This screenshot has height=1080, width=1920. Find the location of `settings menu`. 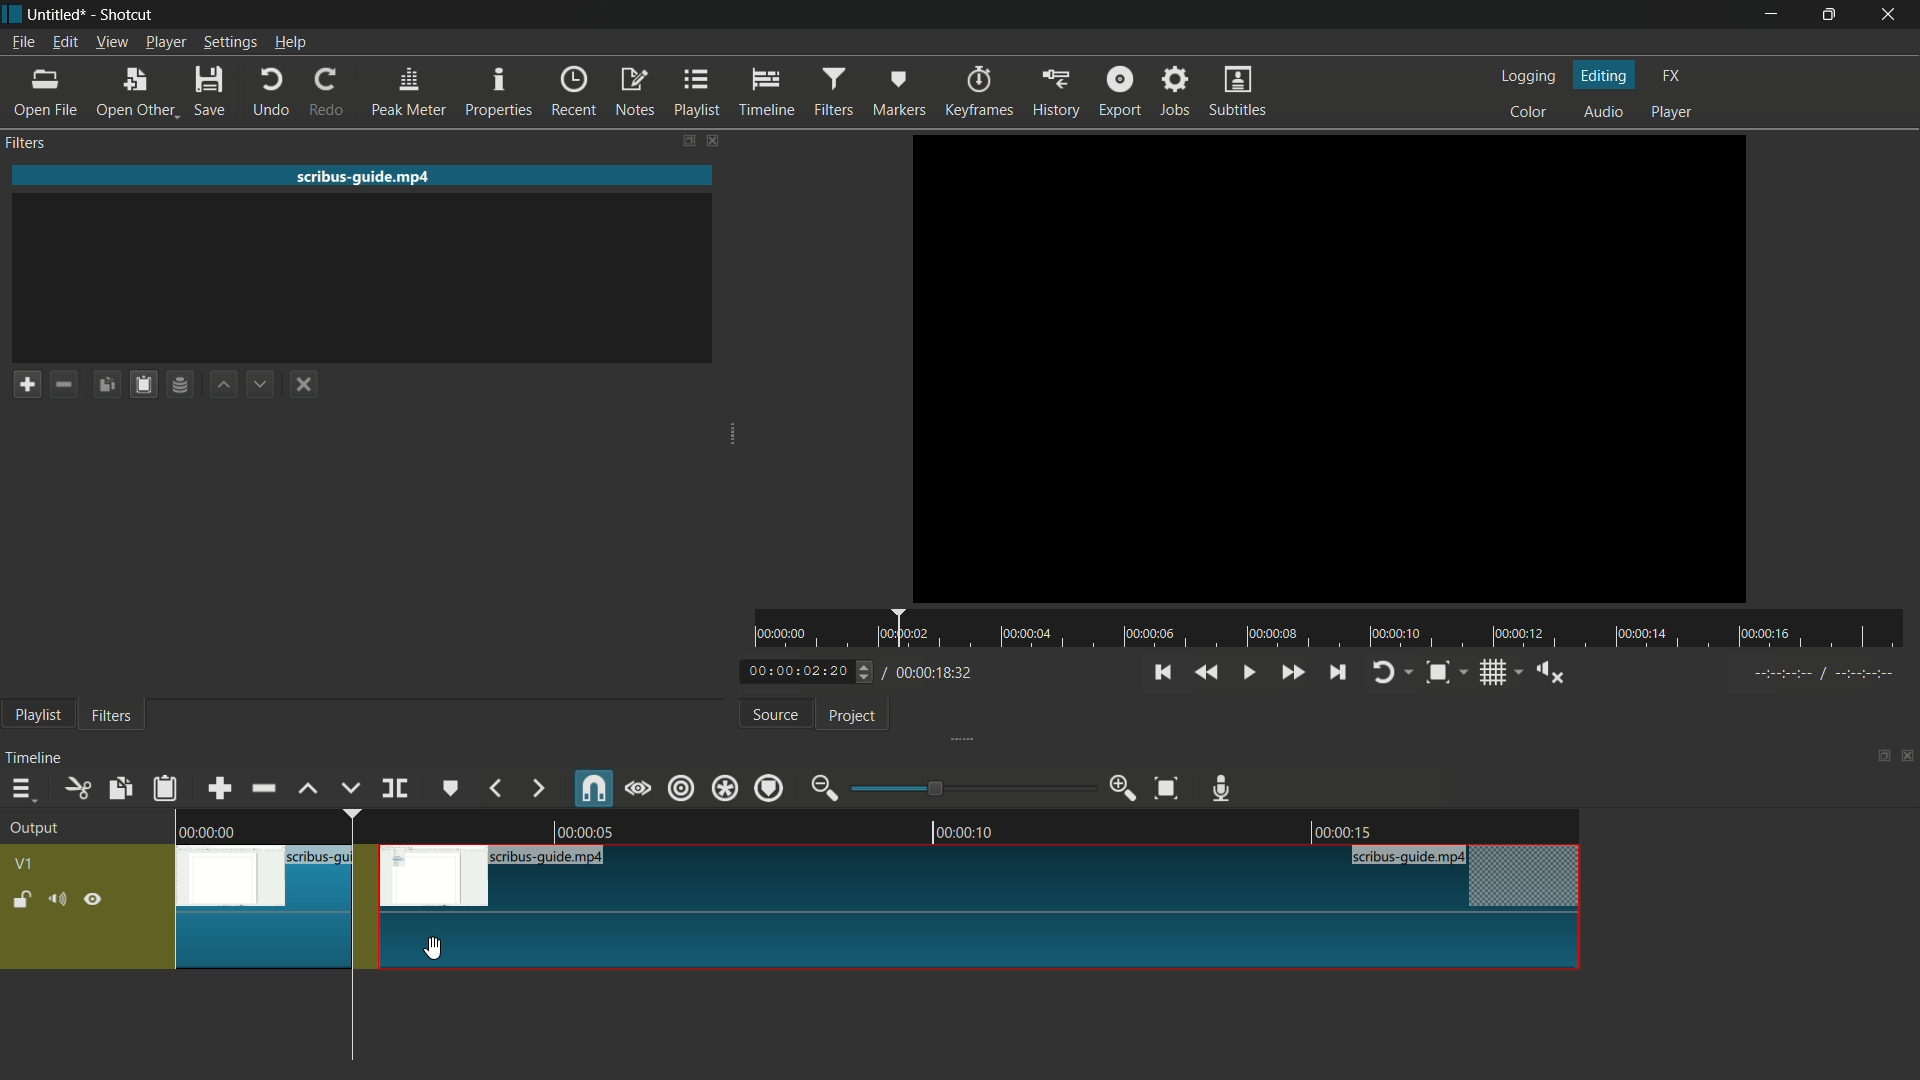

settings menu is located at coordinates (227, 42).